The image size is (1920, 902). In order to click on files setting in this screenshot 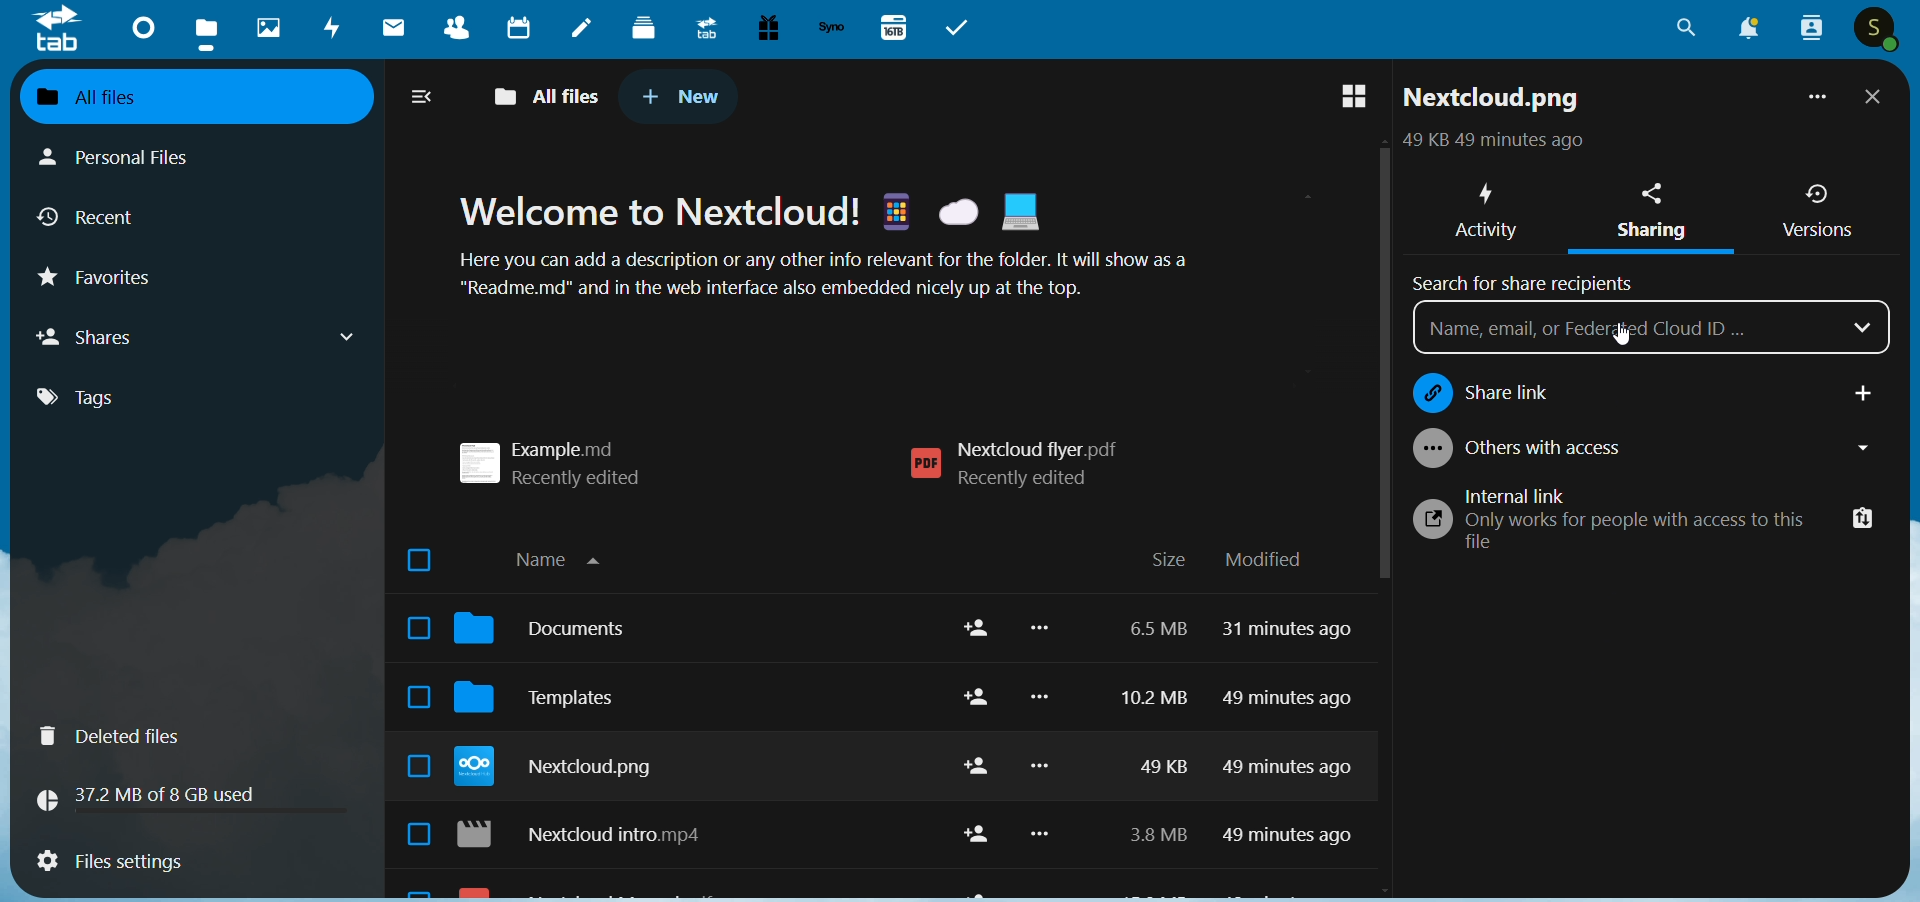, I will do `click(109, 864)`.